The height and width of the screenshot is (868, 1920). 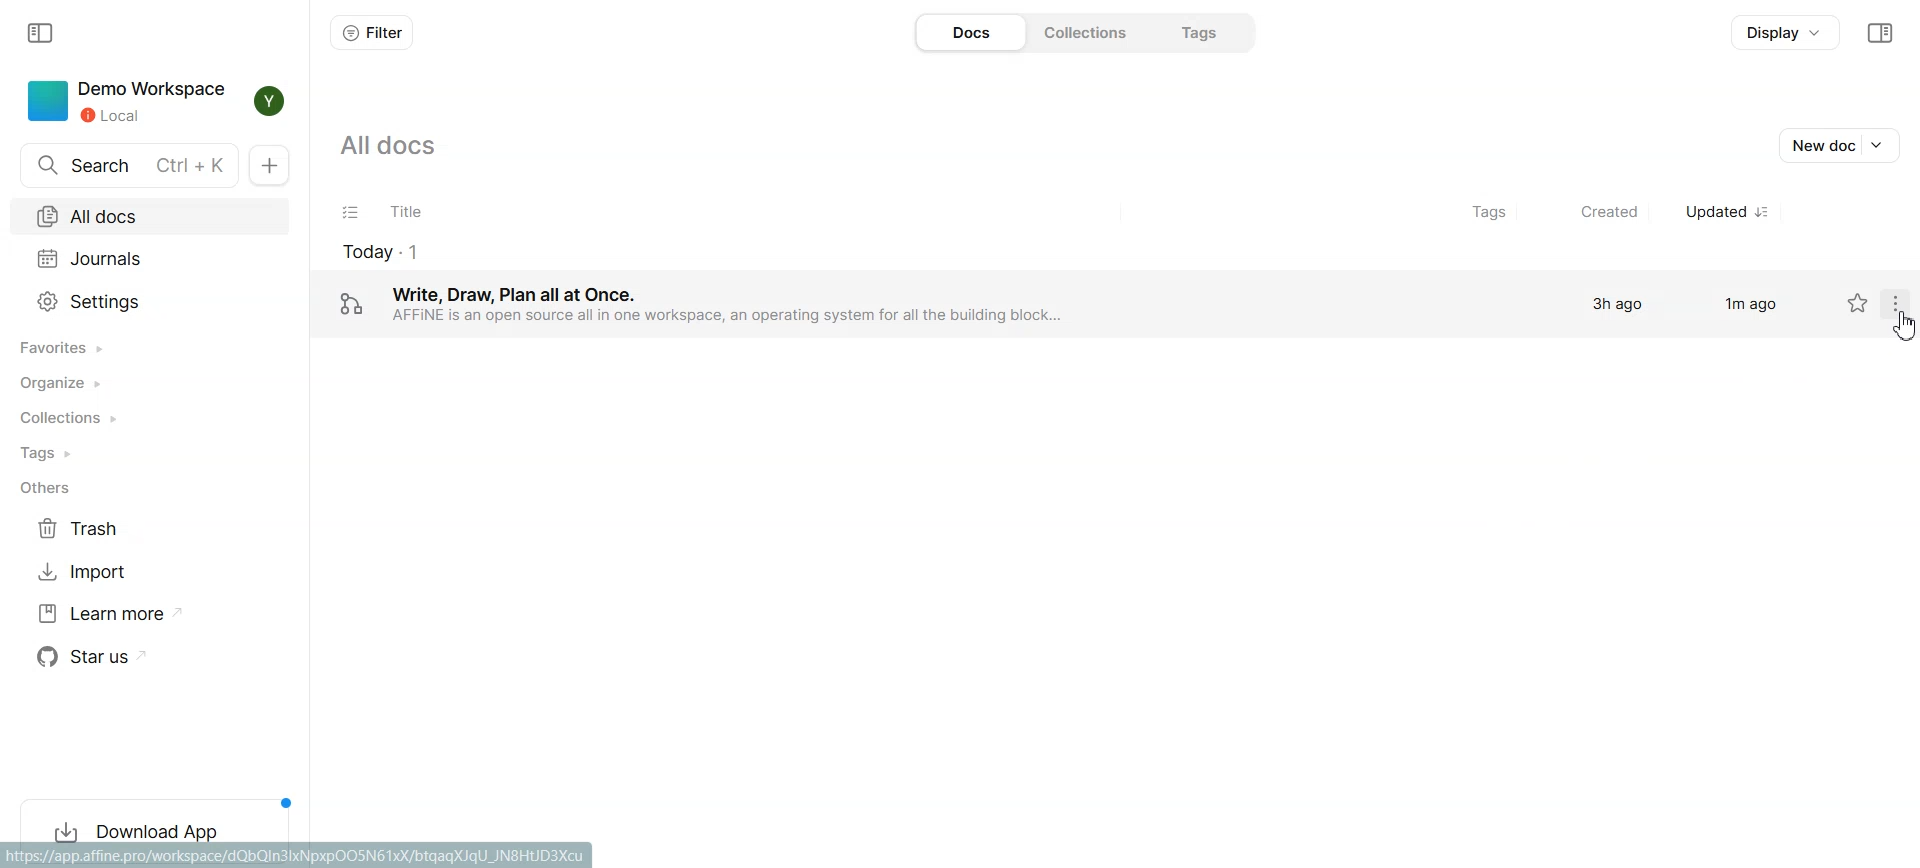 What do you see at coordinates (130, 166) in the screenshot?
I see `Search` at bounding box center [130, 166].